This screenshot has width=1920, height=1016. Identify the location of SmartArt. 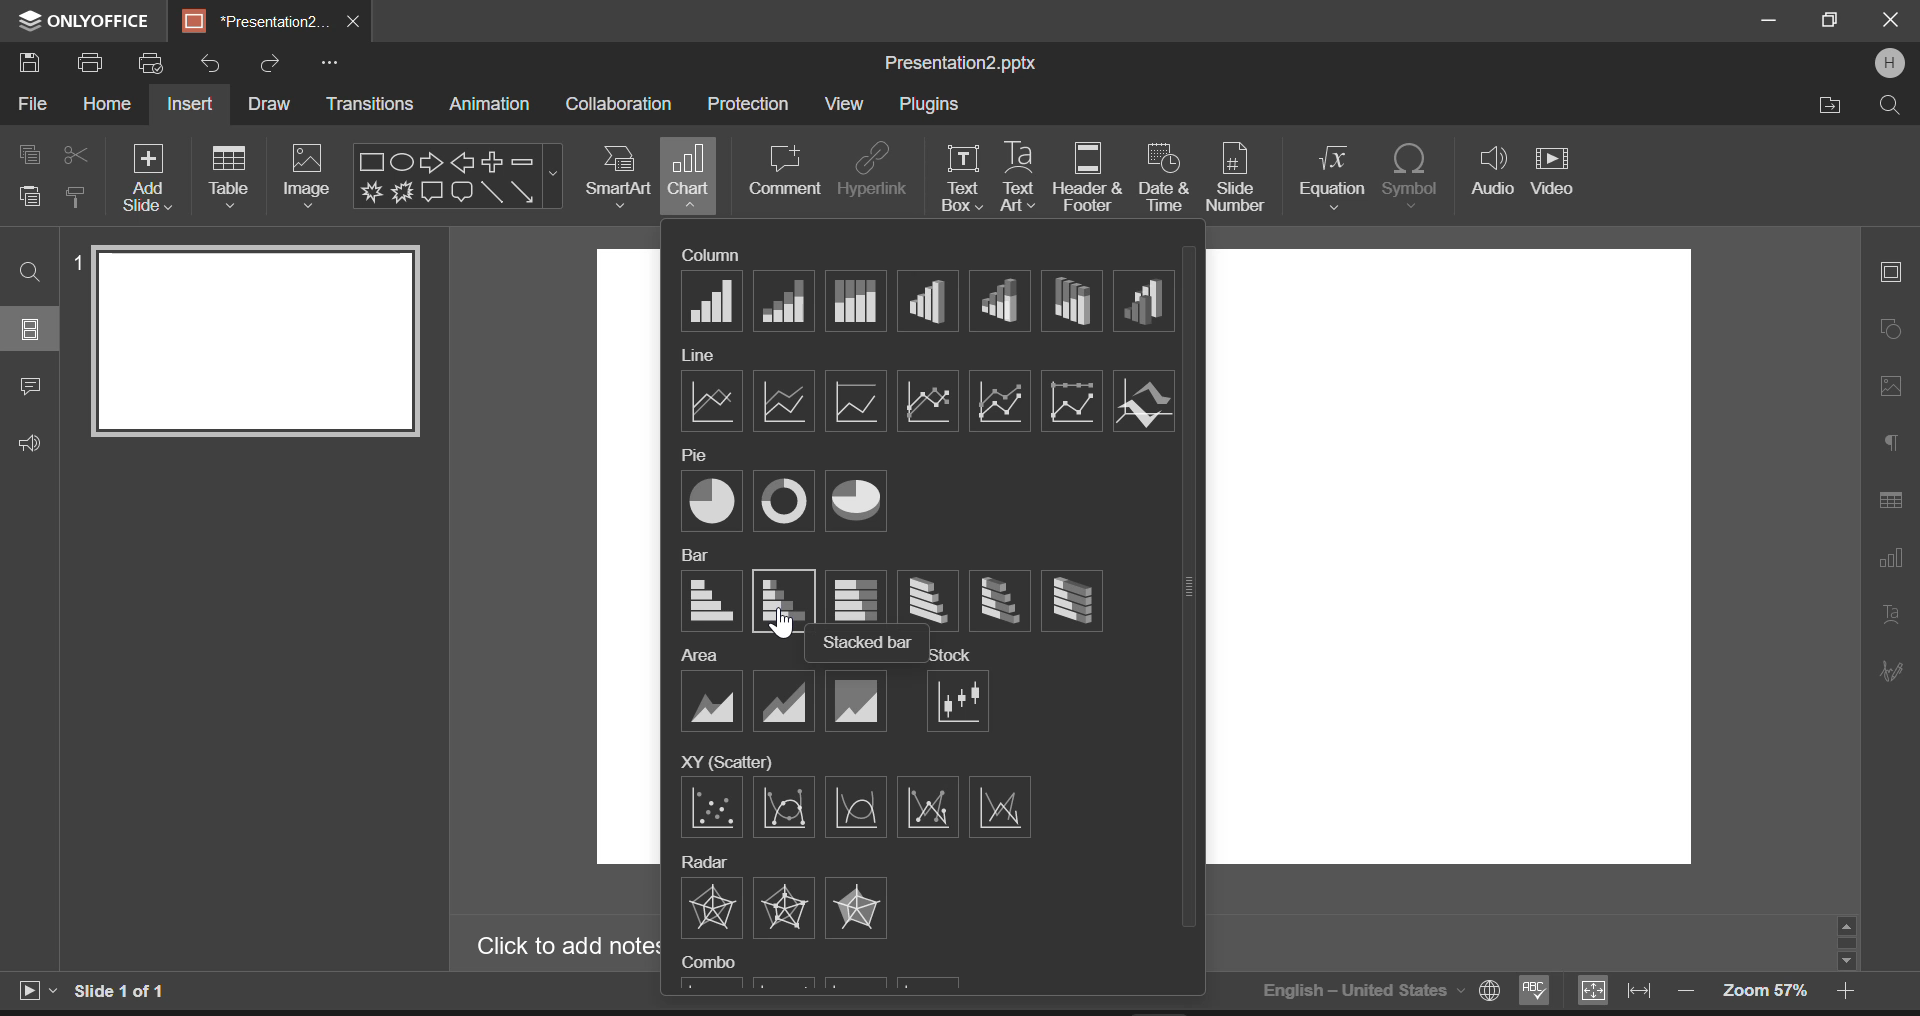
(619, 178).